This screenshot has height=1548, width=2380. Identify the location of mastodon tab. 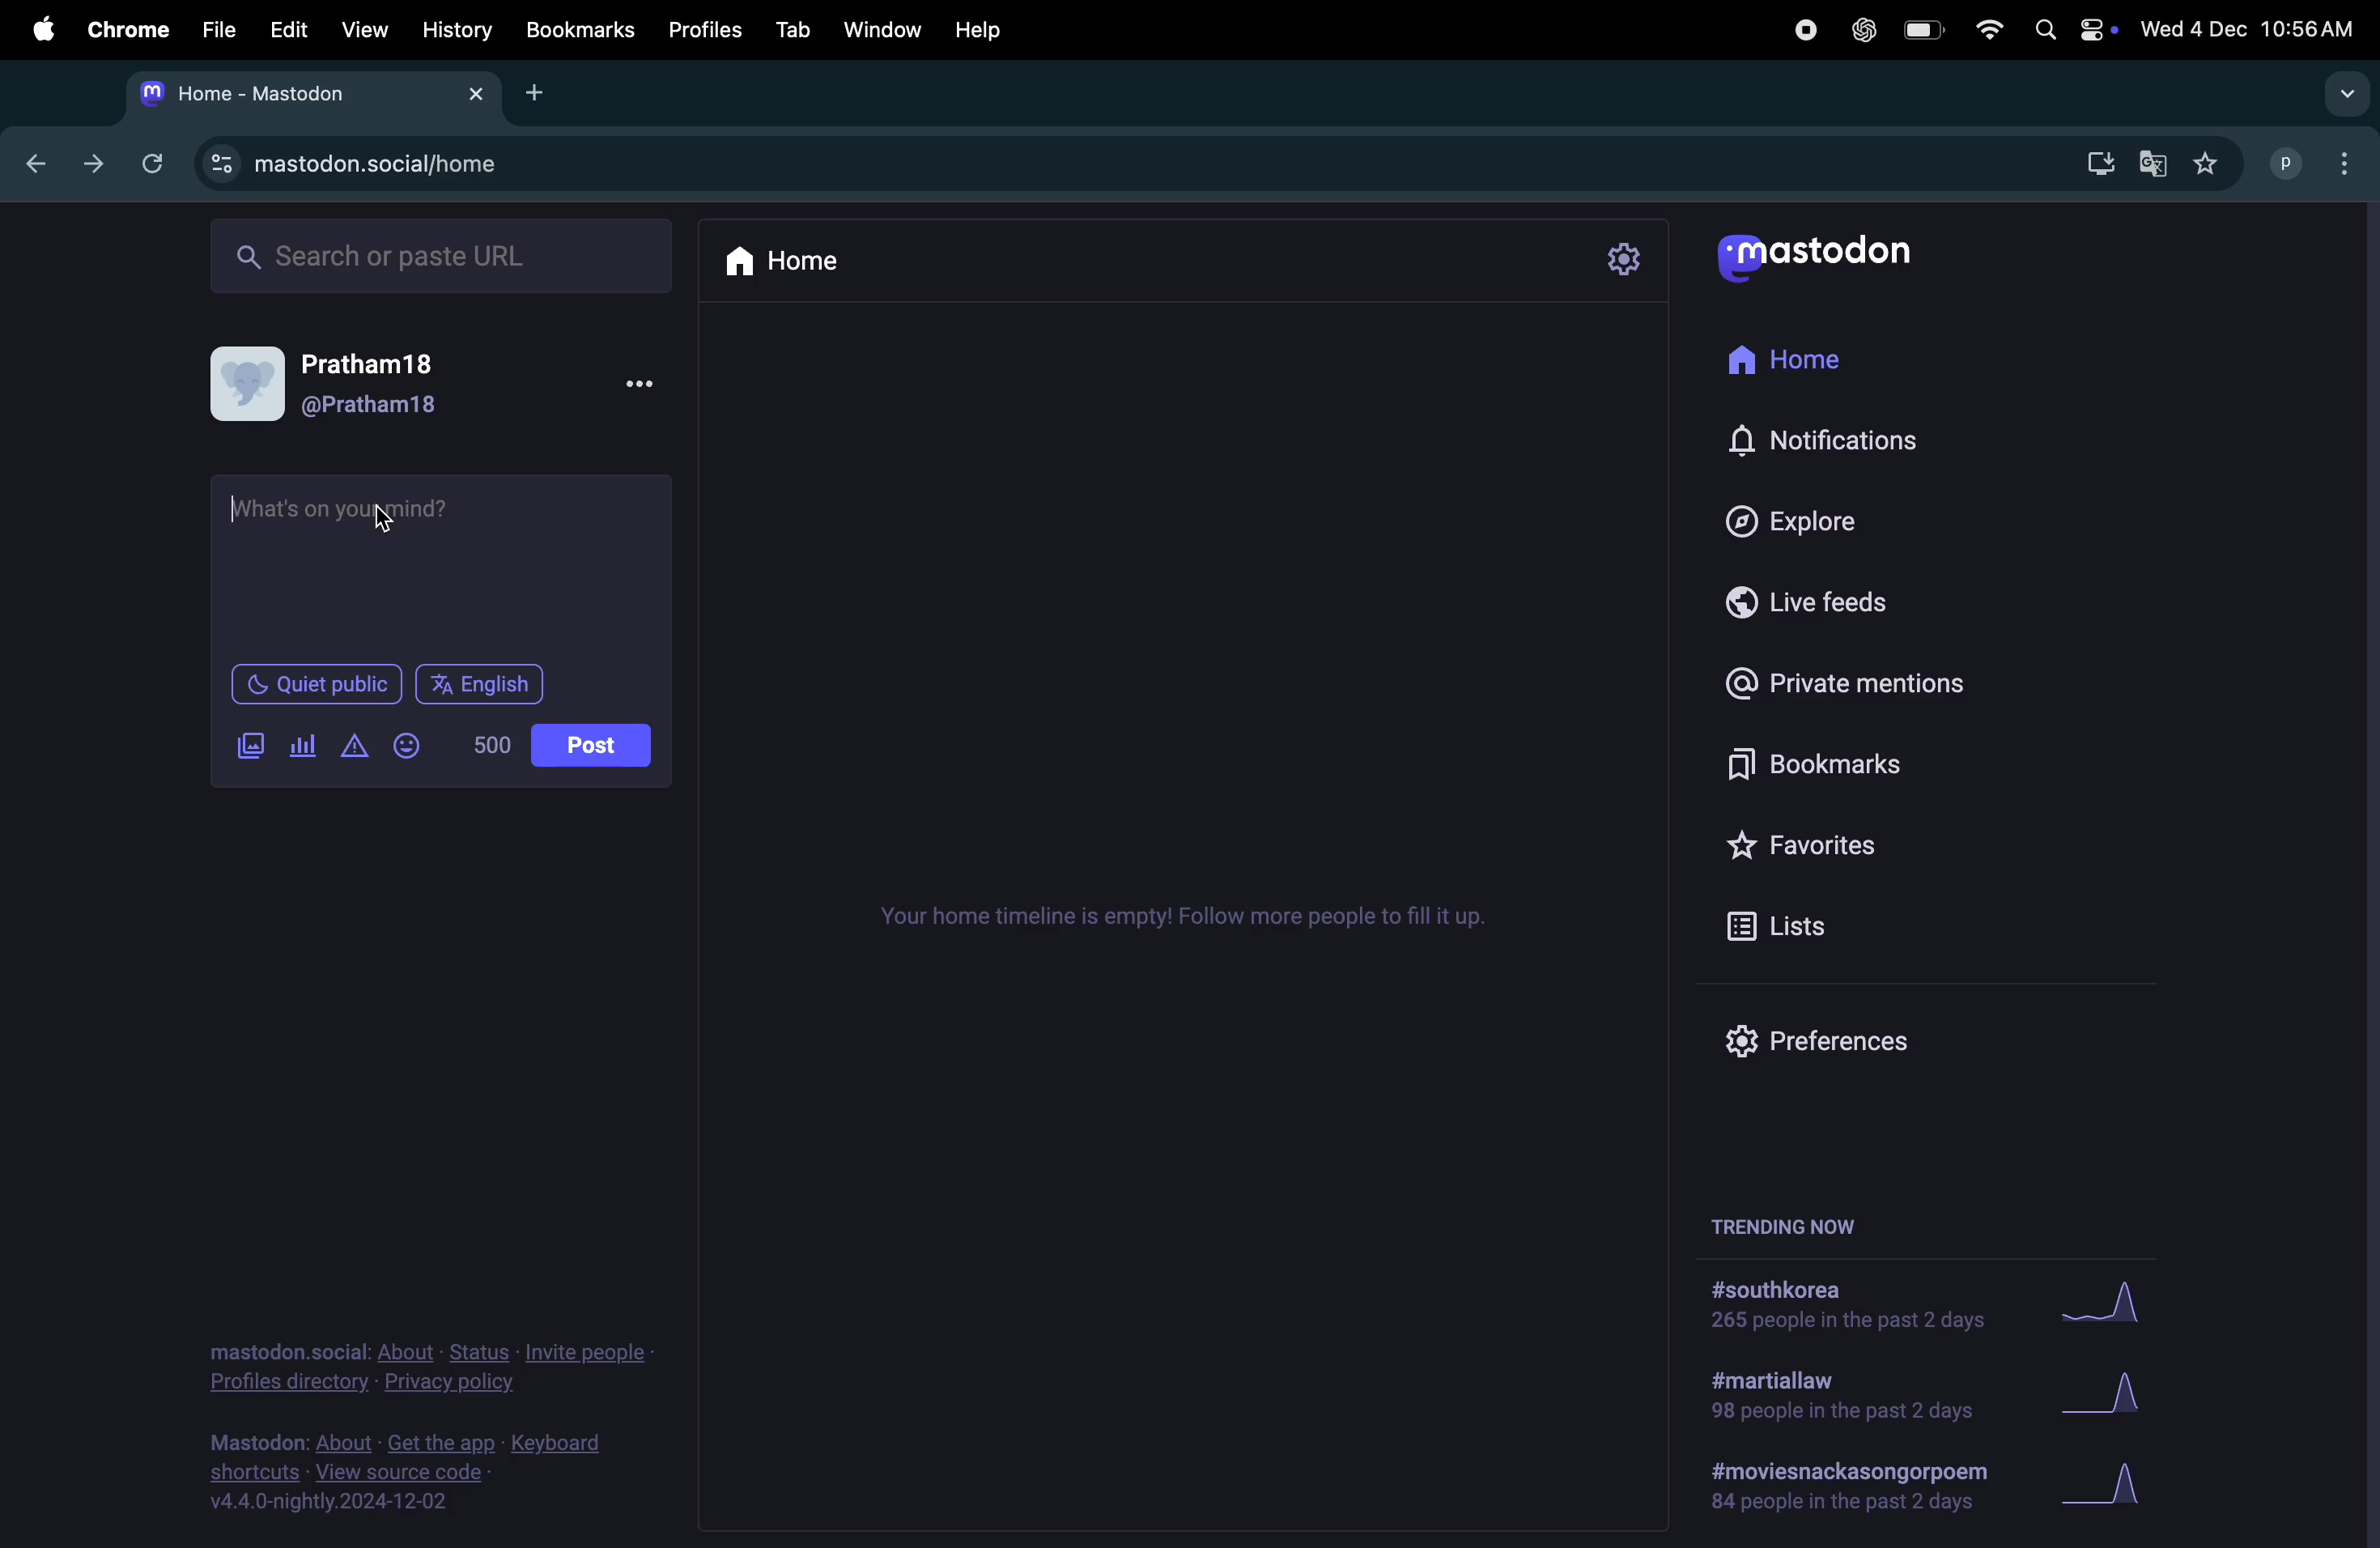
(314, 91).